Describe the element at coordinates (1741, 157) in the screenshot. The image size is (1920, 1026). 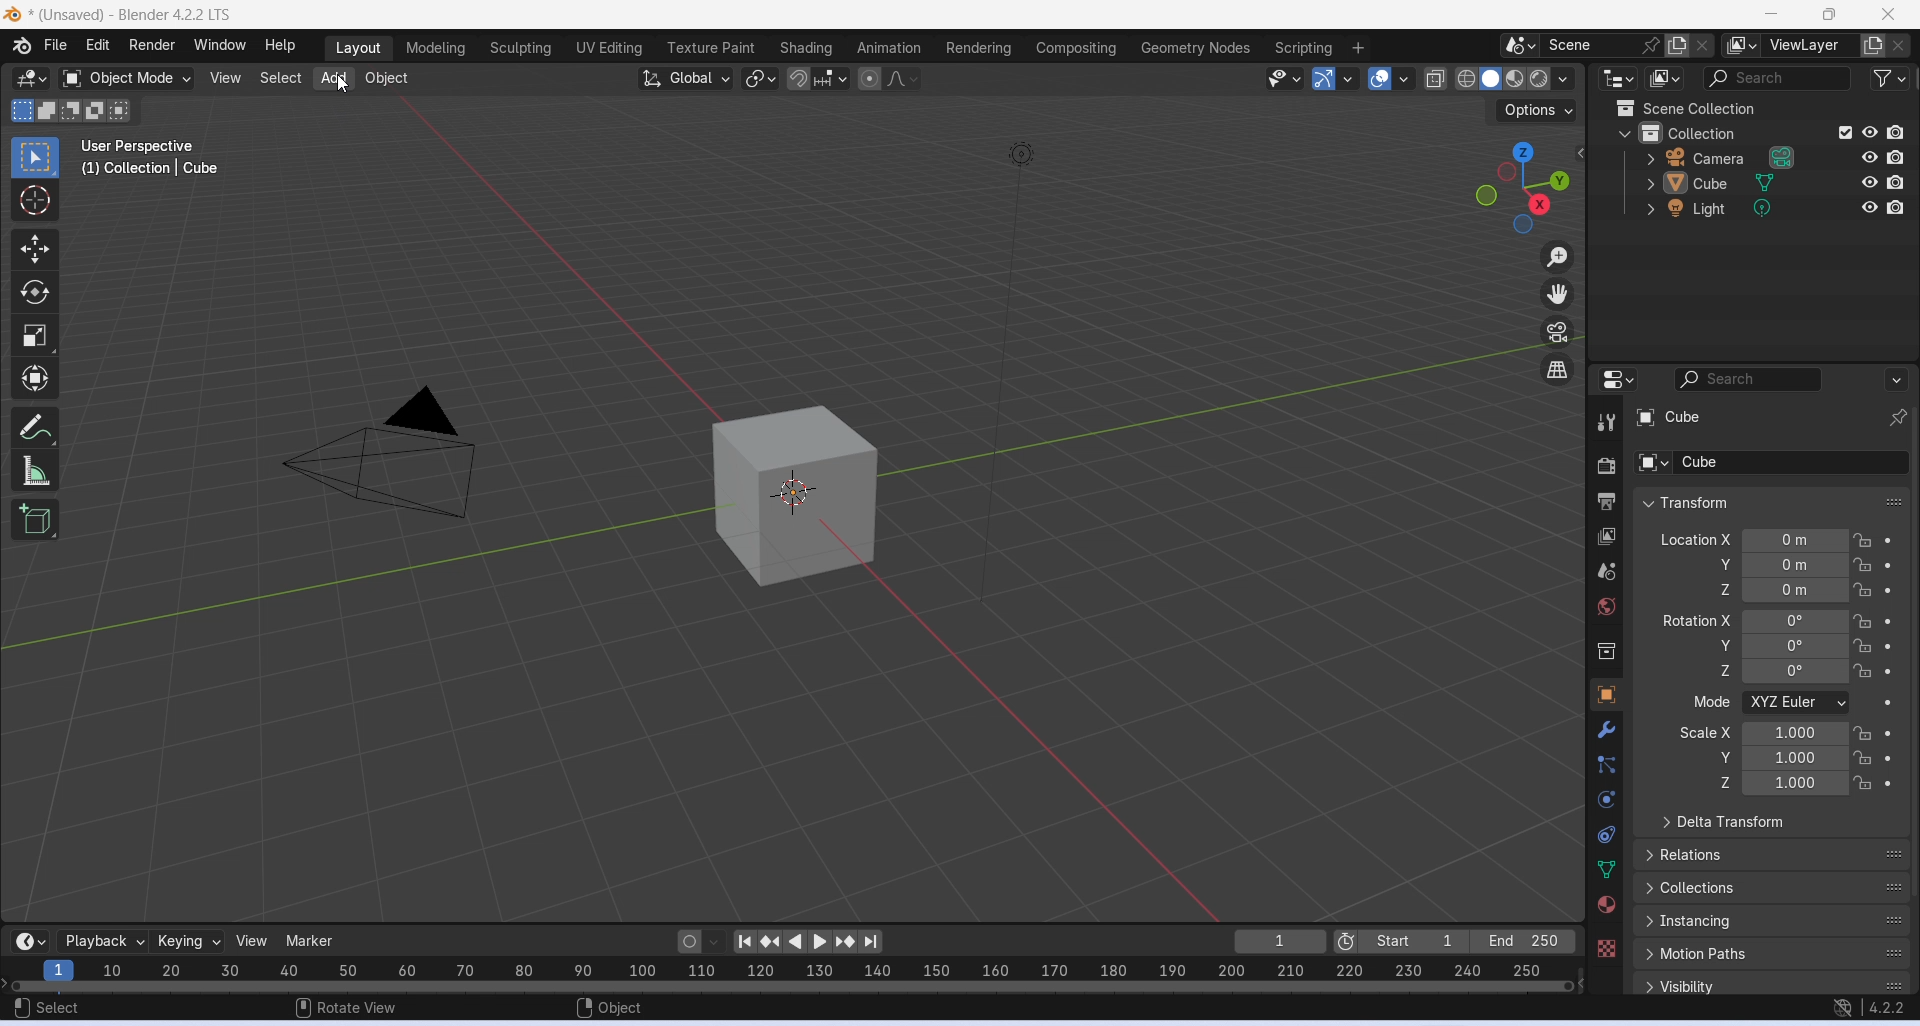
I see `camera layer` at that location.